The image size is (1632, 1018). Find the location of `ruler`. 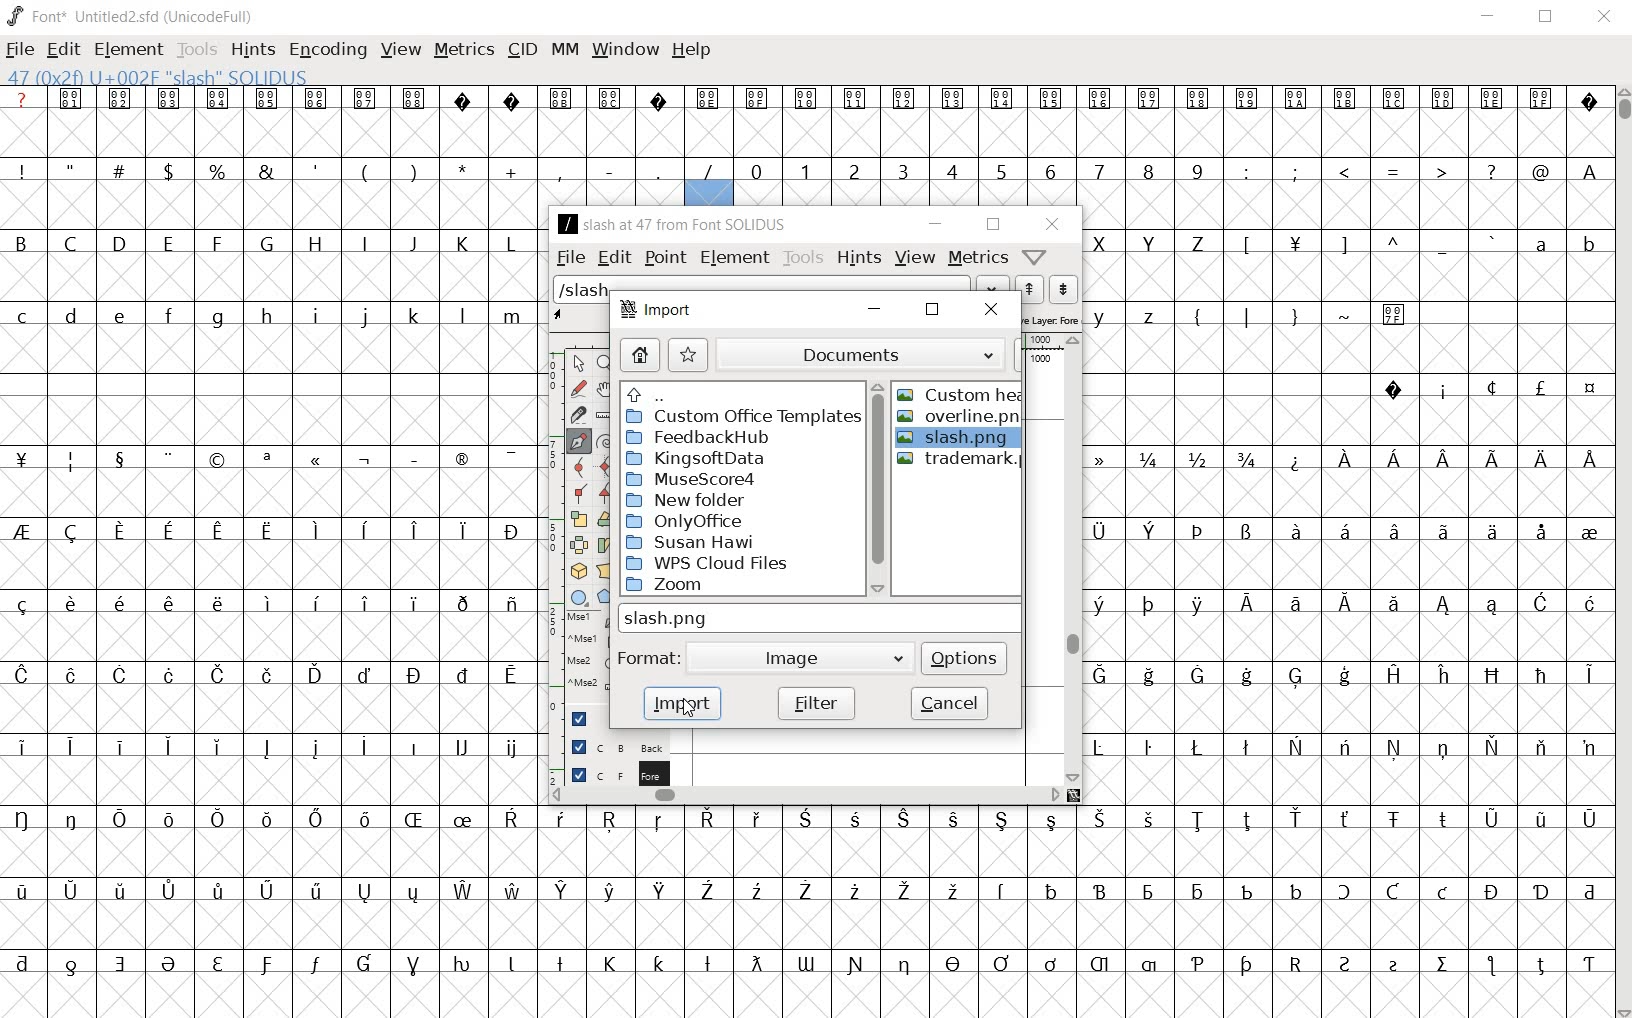

ruler is located at coordinates (1044, 340).